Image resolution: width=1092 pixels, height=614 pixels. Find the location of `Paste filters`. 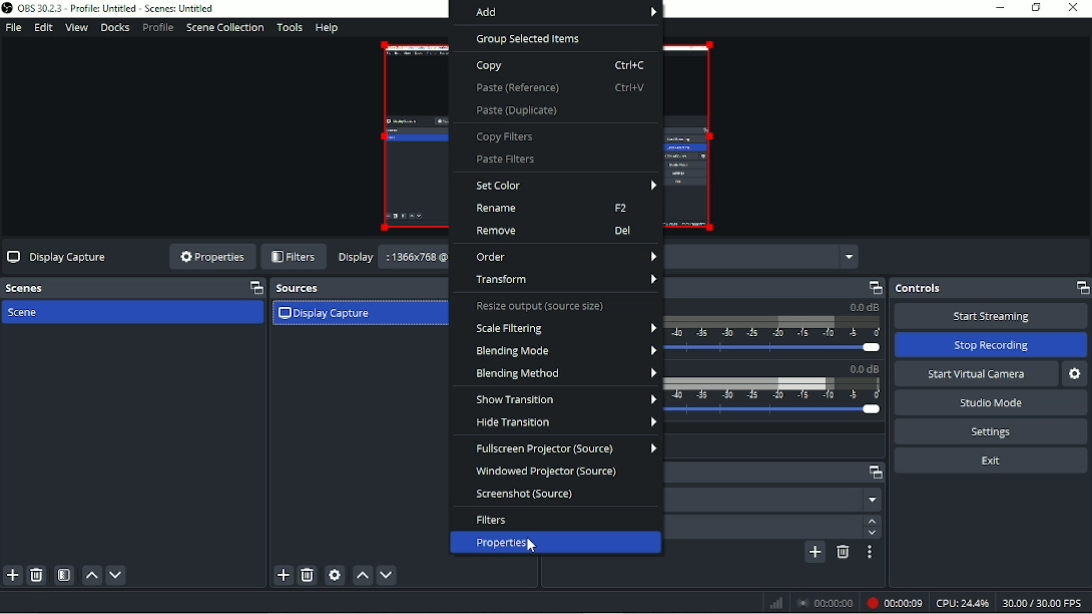

Paste filters is located at coordinates (501, 159).